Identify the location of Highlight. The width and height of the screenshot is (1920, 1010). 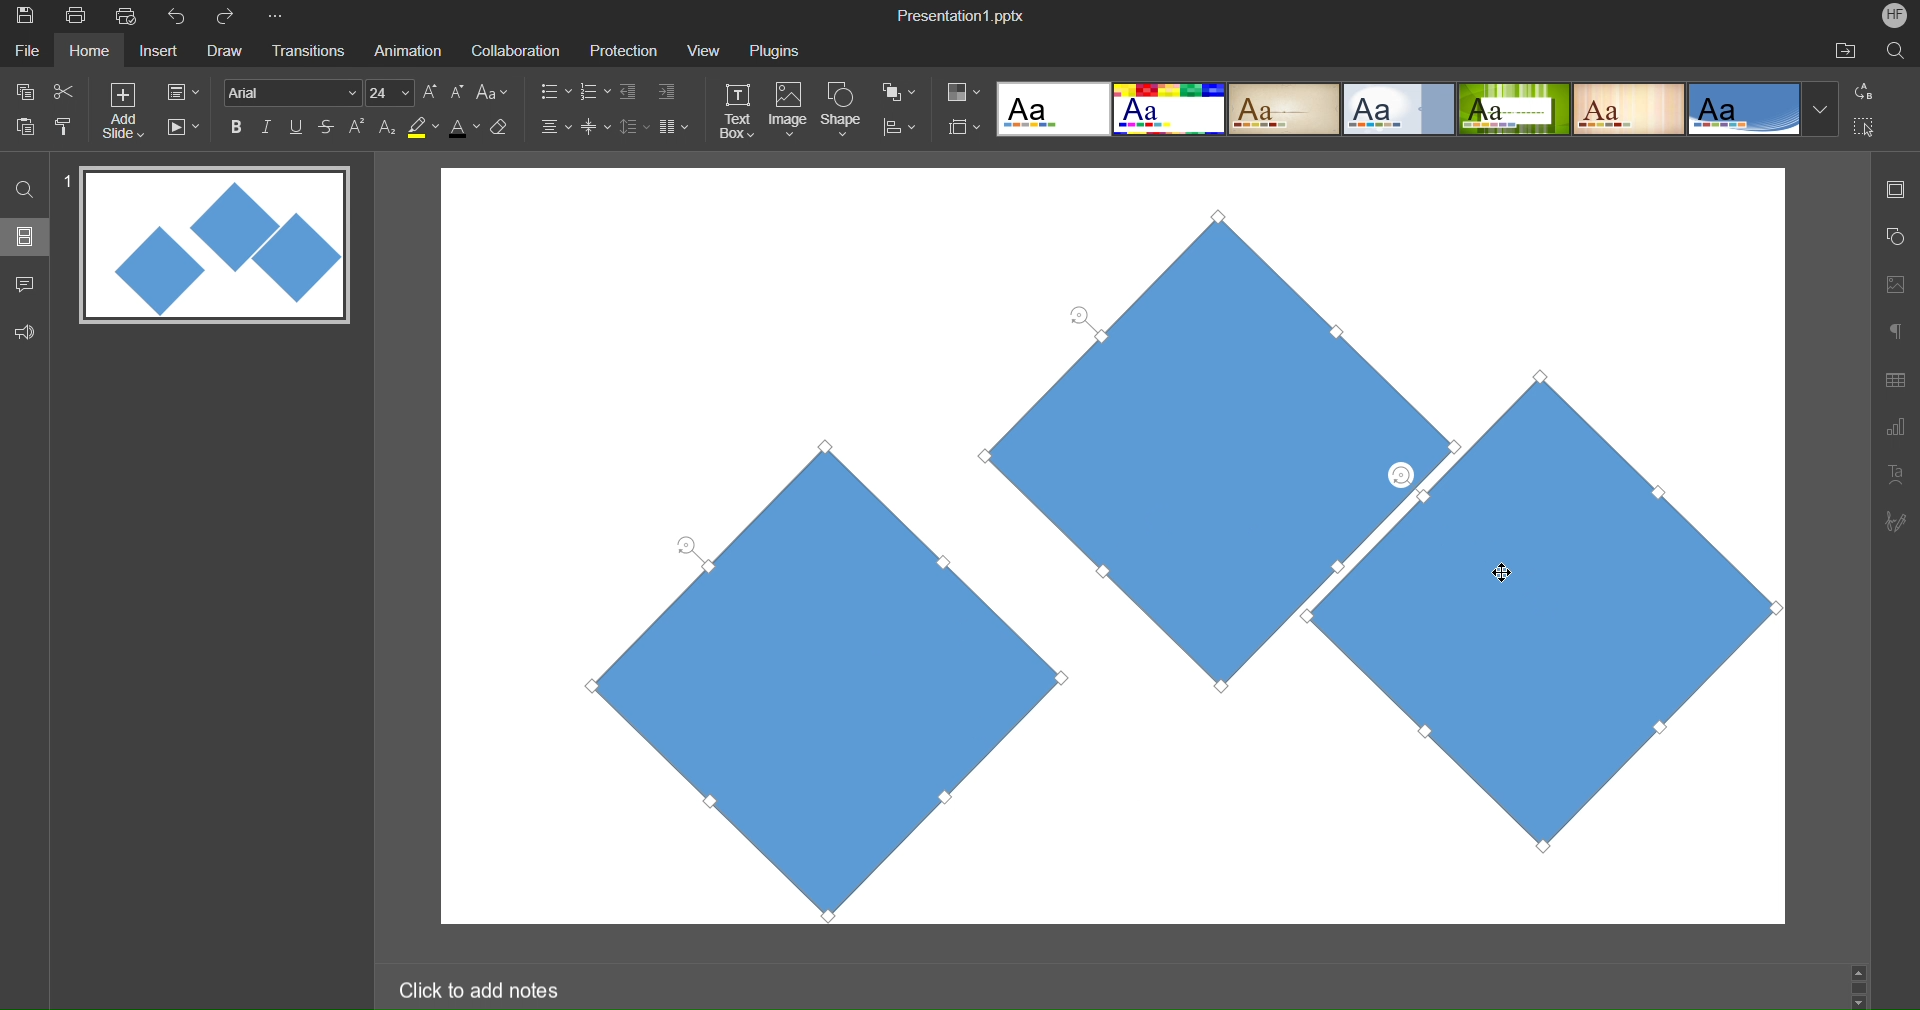
(424, 127).